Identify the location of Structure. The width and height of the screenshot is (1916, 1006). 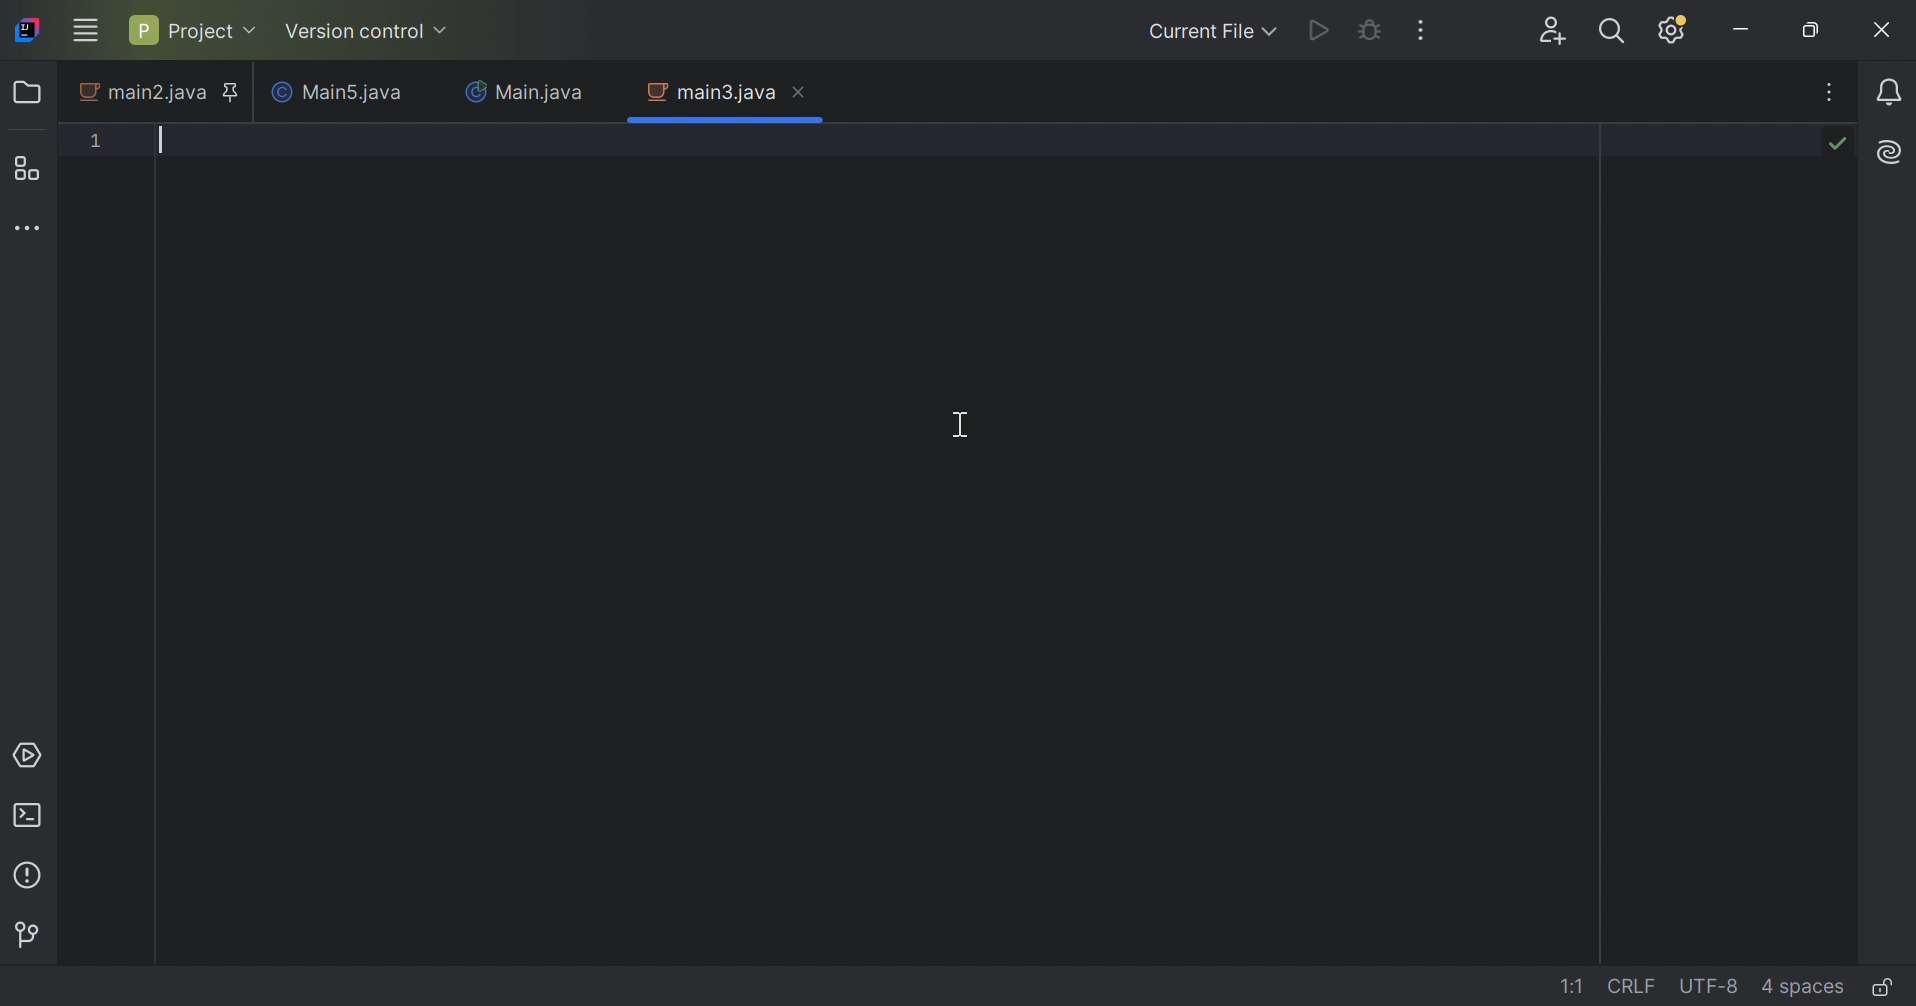
(23, 168).